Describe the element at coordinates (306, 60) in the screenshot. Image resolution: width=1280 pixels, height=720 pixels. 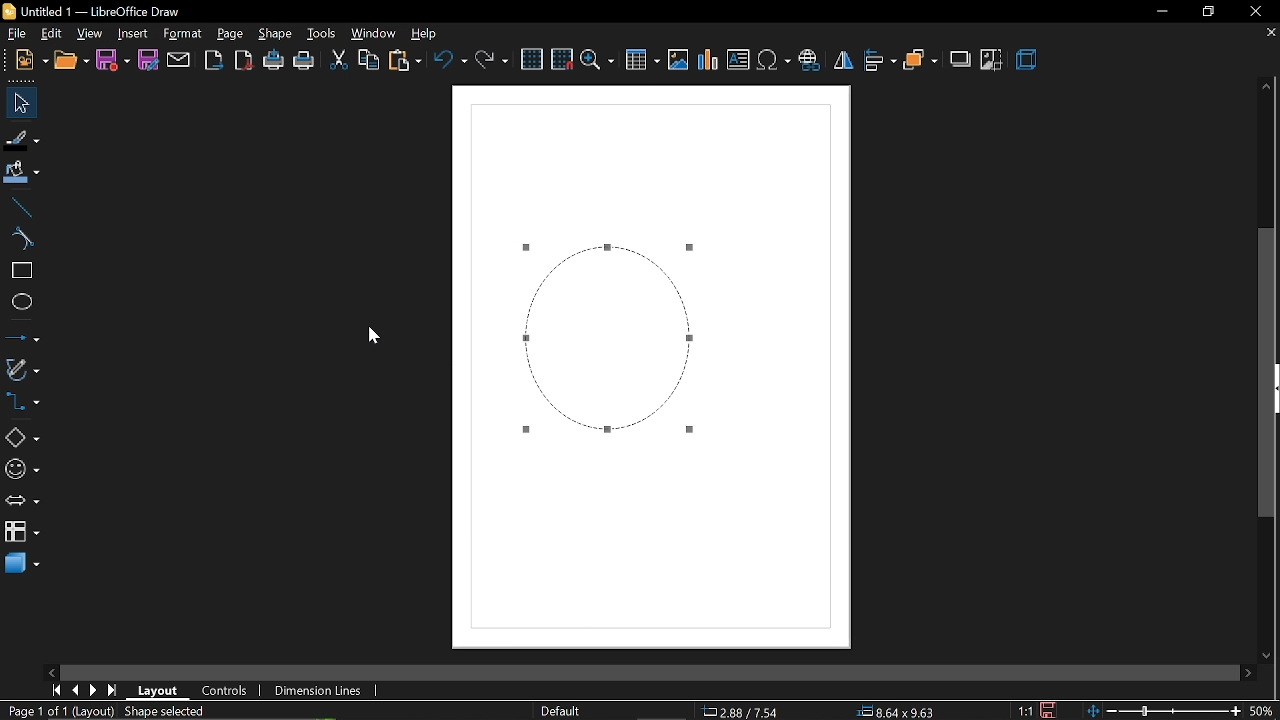
I see `print` at that location.